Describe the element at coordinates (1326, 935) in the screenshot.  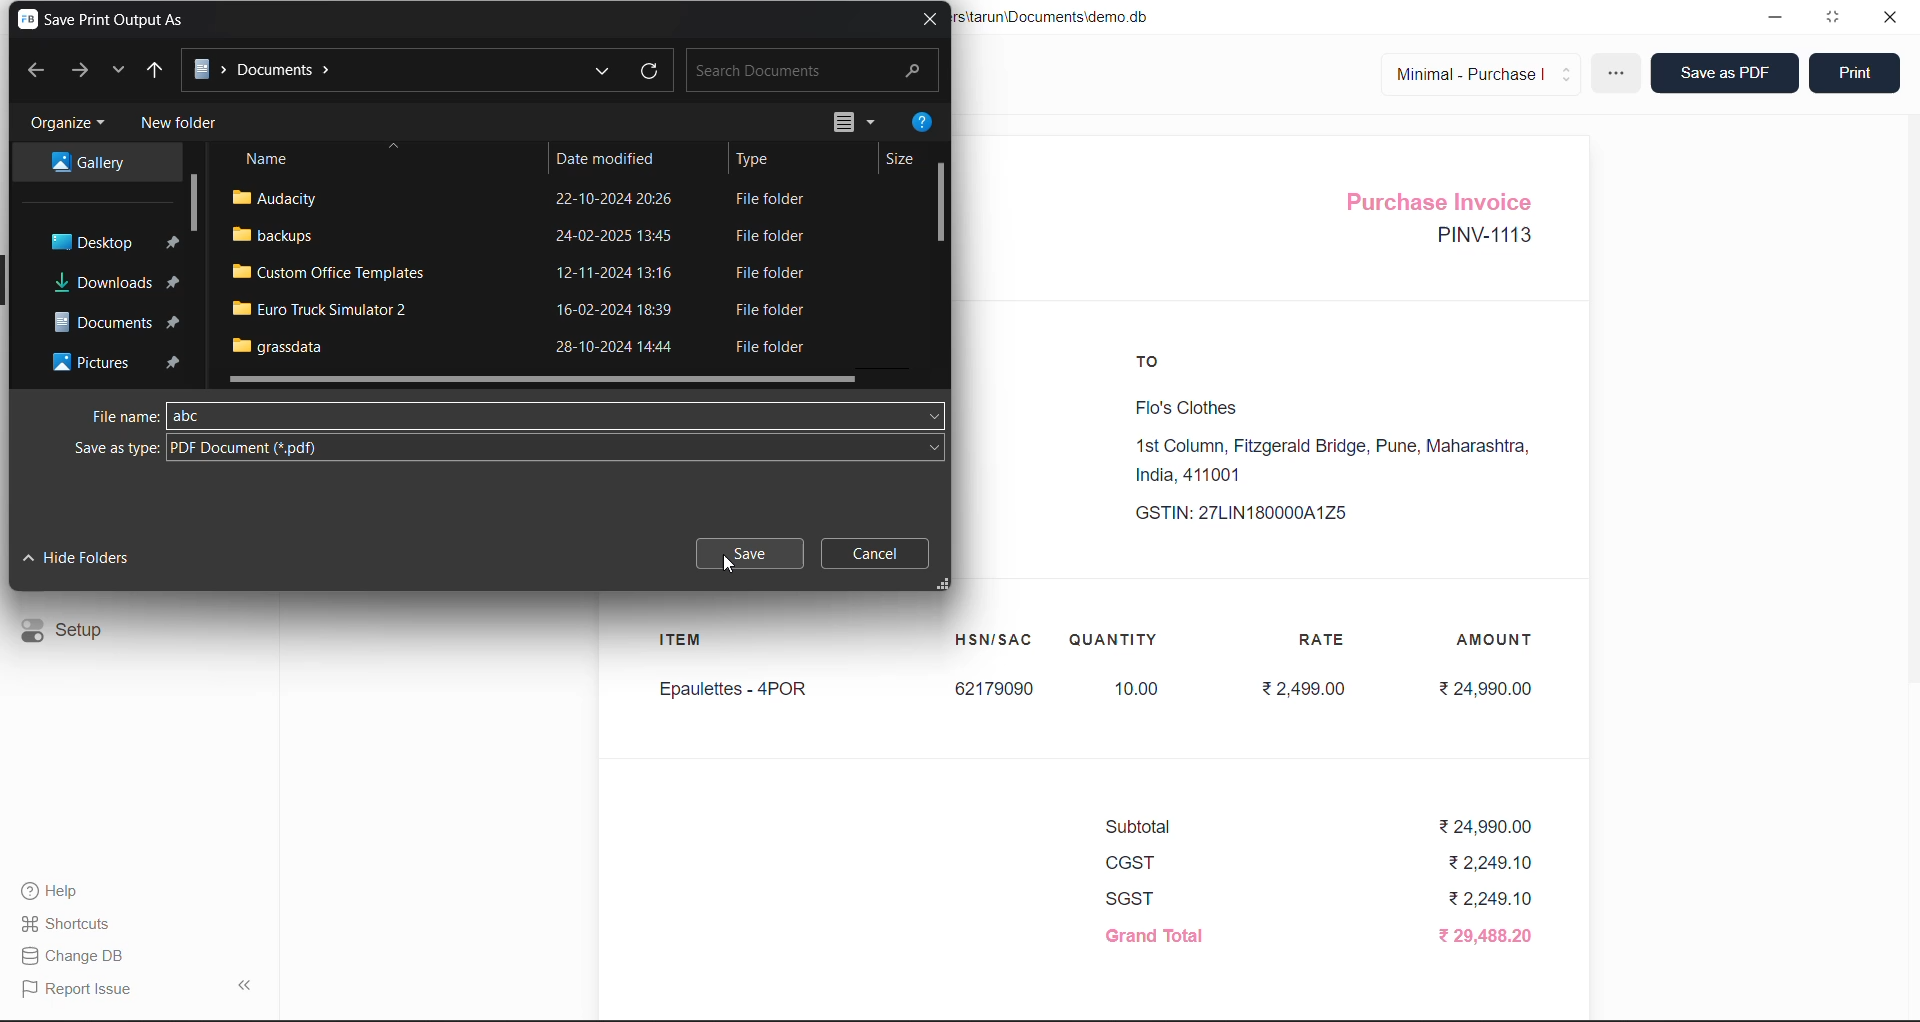
I see `Grand Total ₹ 29,488.20` at that location.